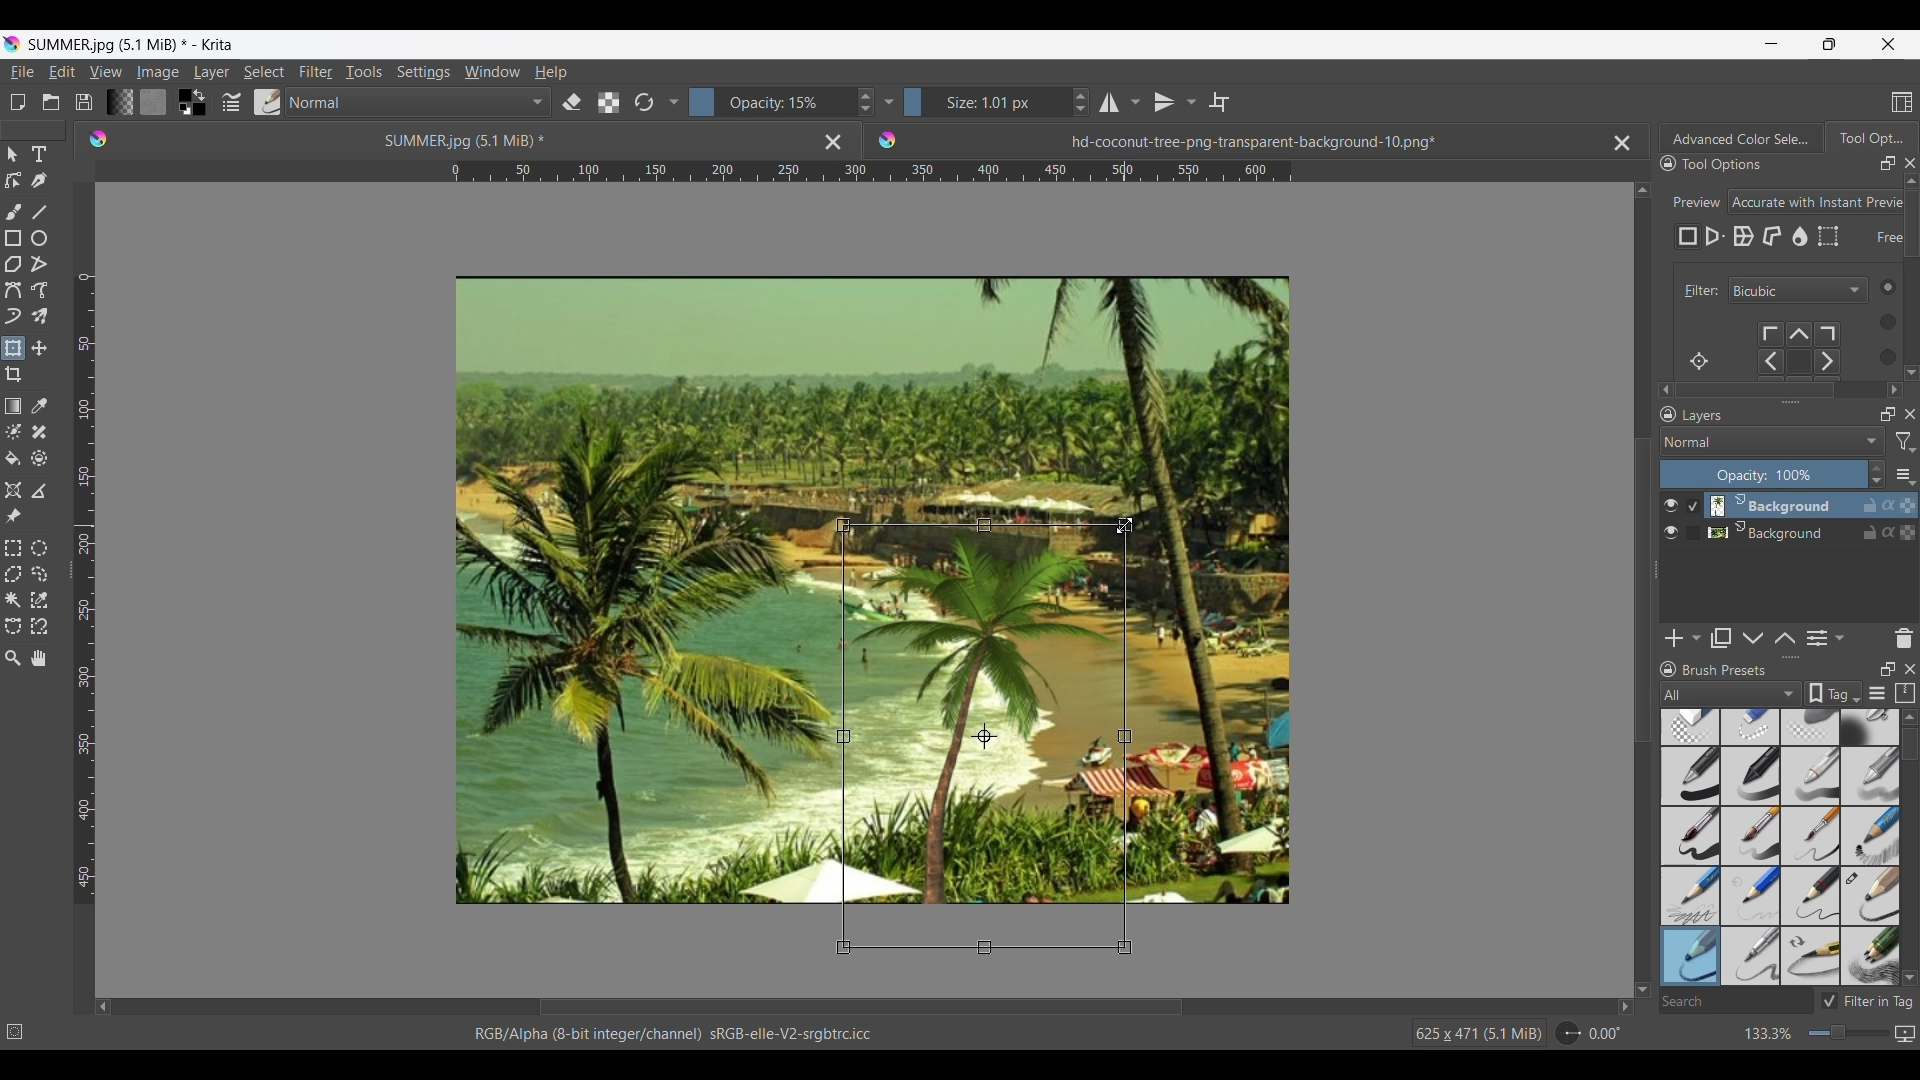  Describe the element at coordinates (1828, 236) in the screenshot. I see `Mesh` at that location.